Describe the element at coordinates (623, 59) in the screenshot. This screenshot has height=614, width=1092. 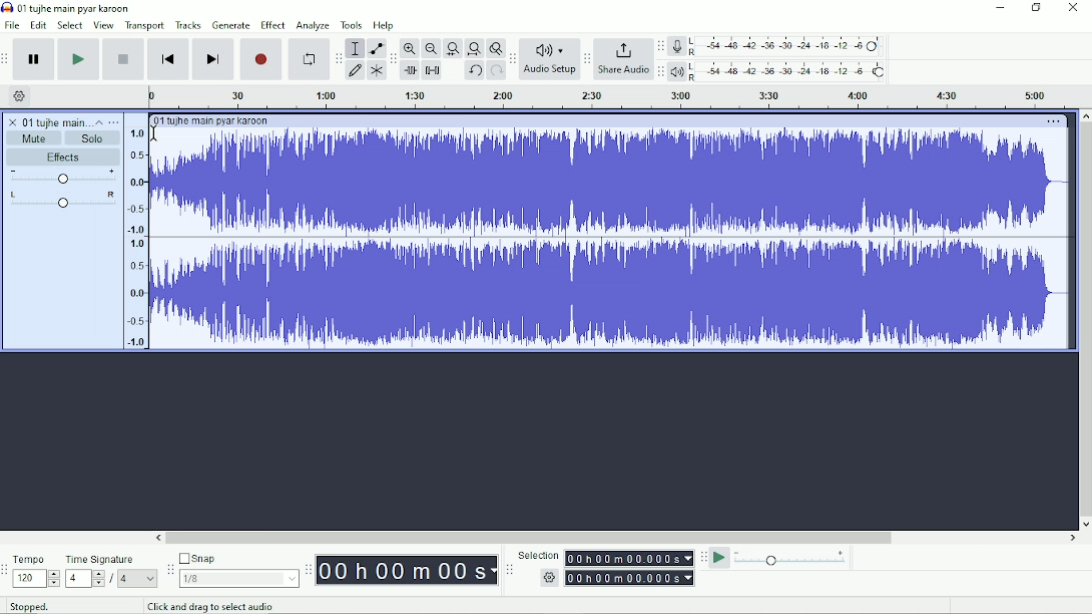
I see `Share Audio` at that location.